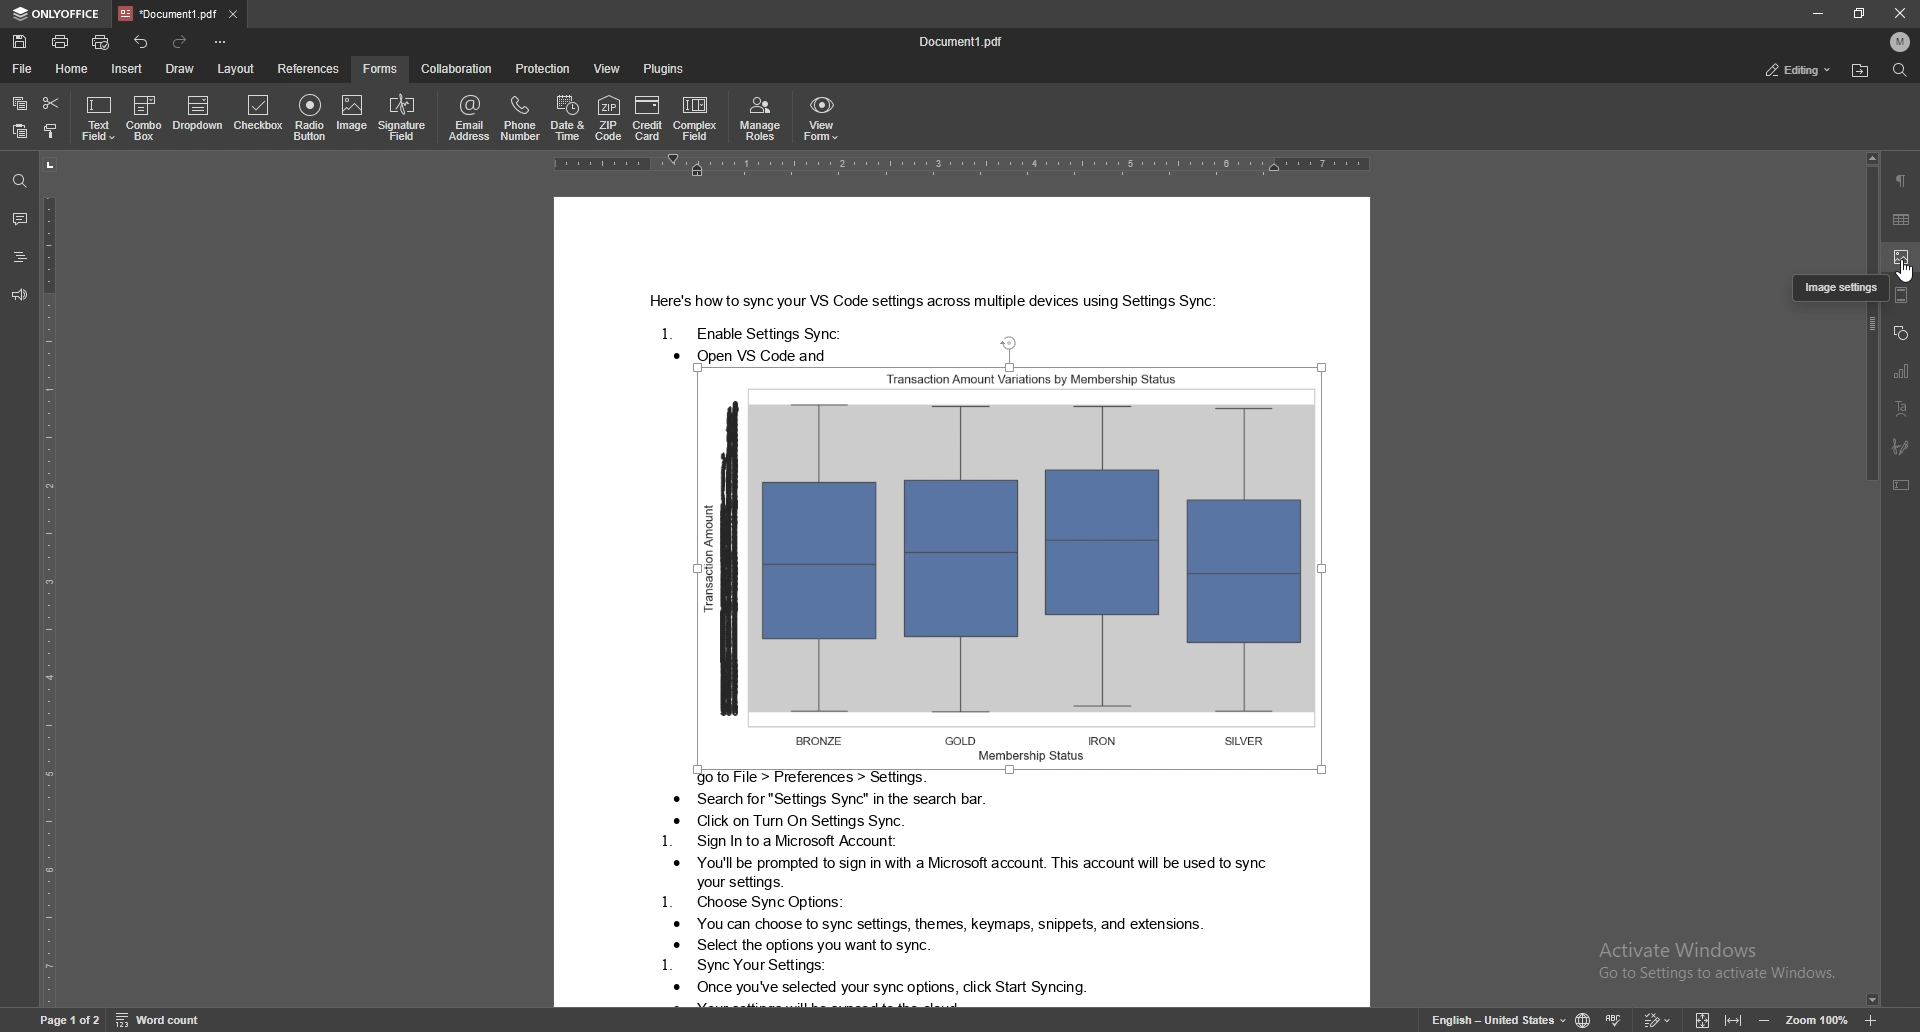 Image resolution: width=1920 pixels, height=1032 pixels. I want to click on close tab, so click(234, 13).